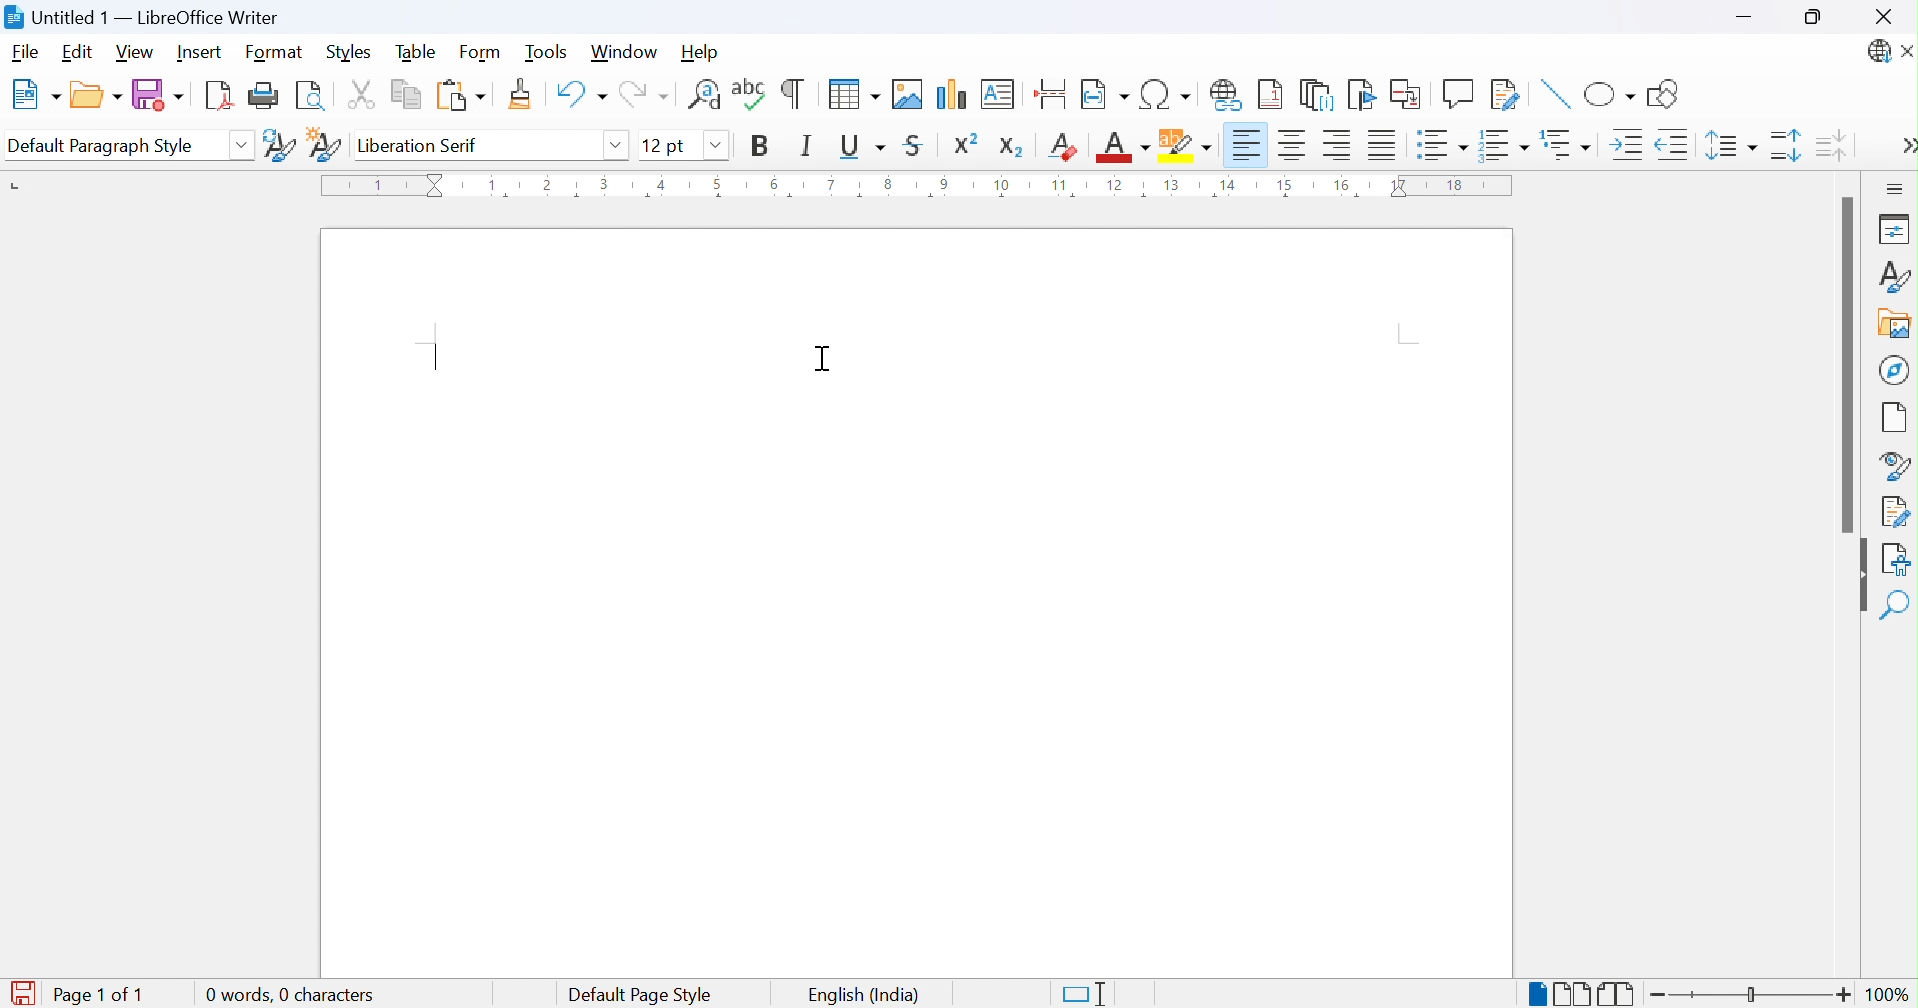 The image size is (1918, 1008). What do you see at coordinates (1894, 323) in the screenshot?
I see `Gallery` at bounding box center [1894, 323].